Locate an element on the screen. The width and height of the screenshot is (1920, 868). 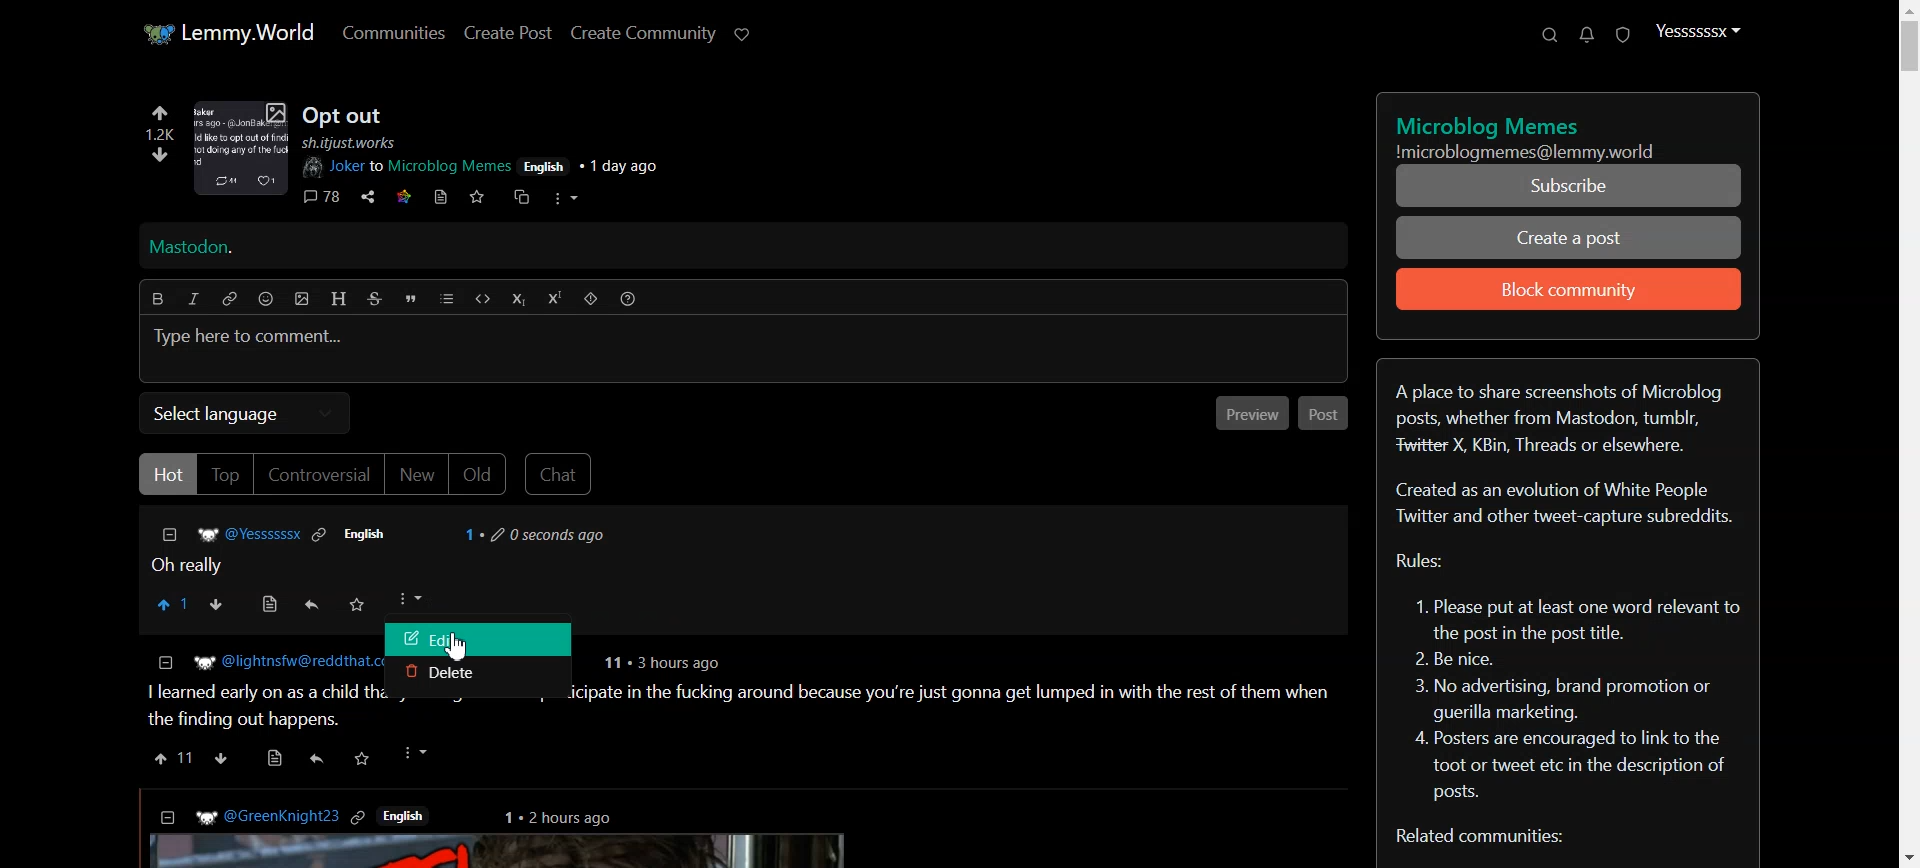
Create a Post is located at coordinates (1567, 238).